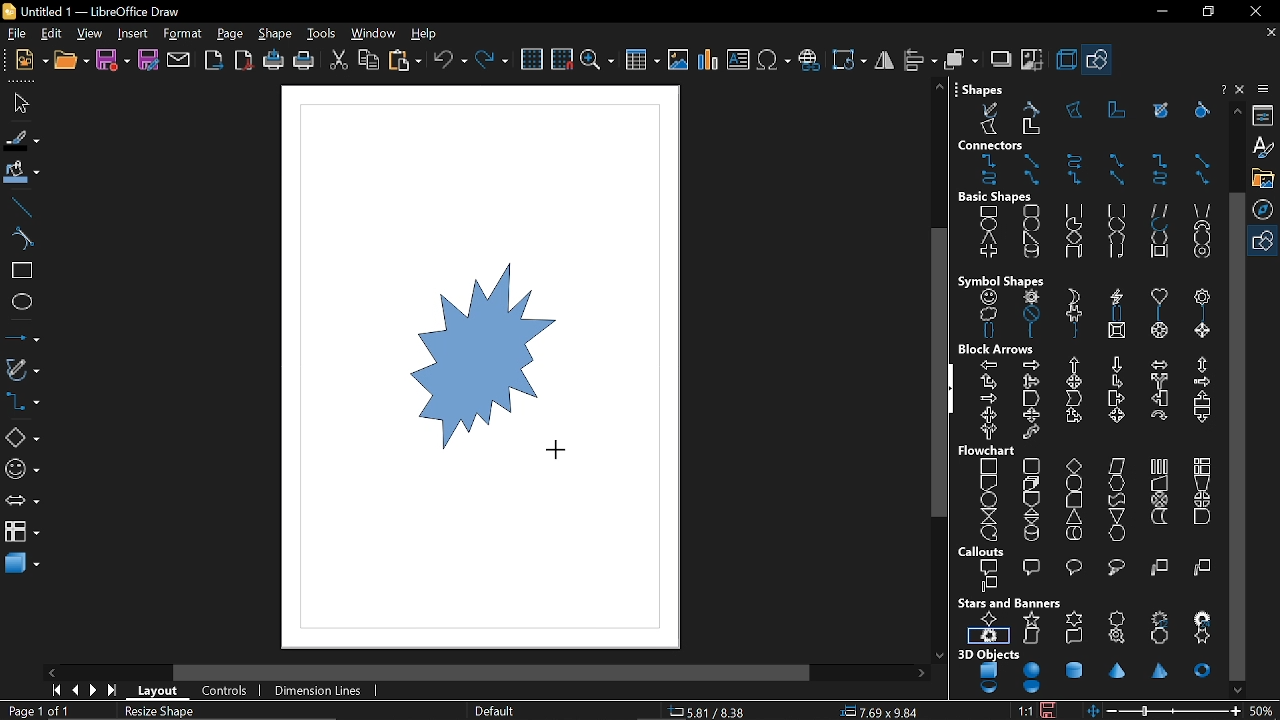 This screenshot has height=720, width=1280. What do you see at coordinates (72, 62) in the screenshot?
I see `open` at bounding box center [72, 62].